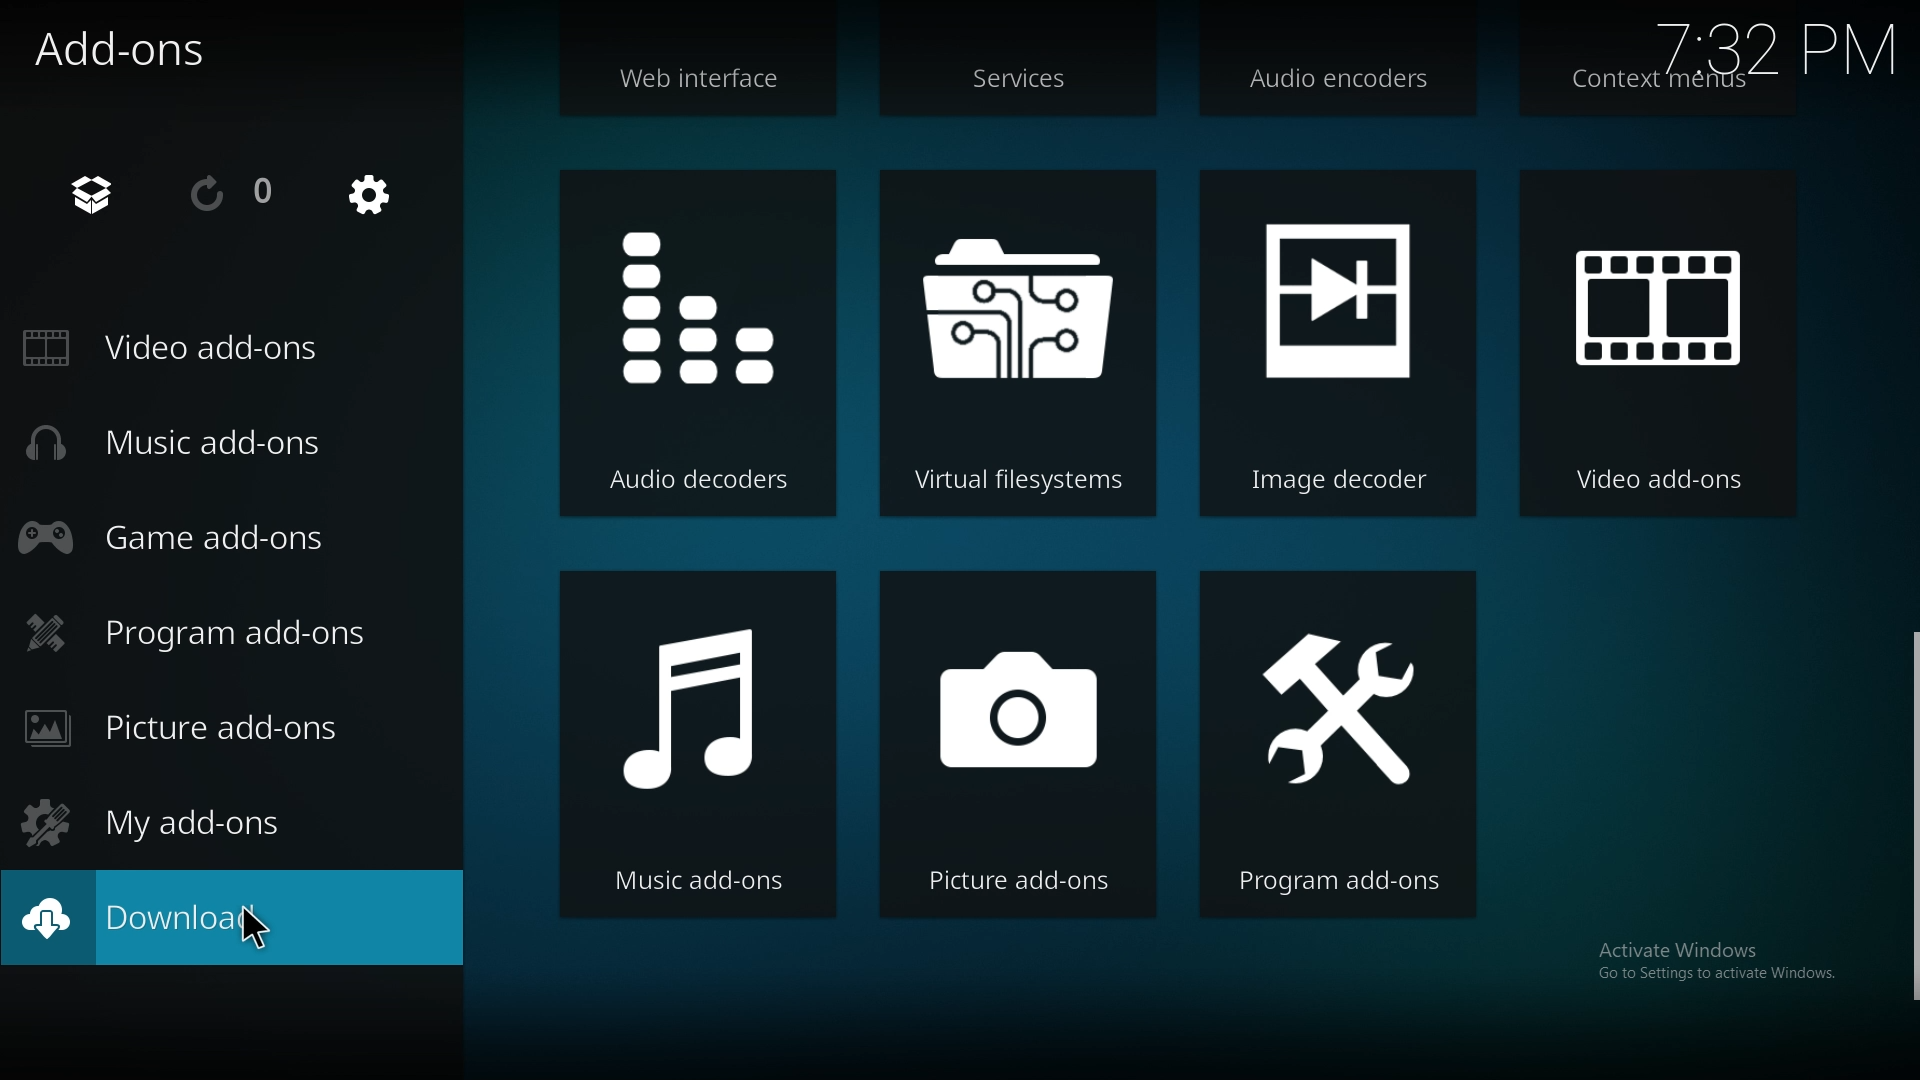 This screenshot has width=1920, height=1080. I want to click on installed, so click(104, 192).